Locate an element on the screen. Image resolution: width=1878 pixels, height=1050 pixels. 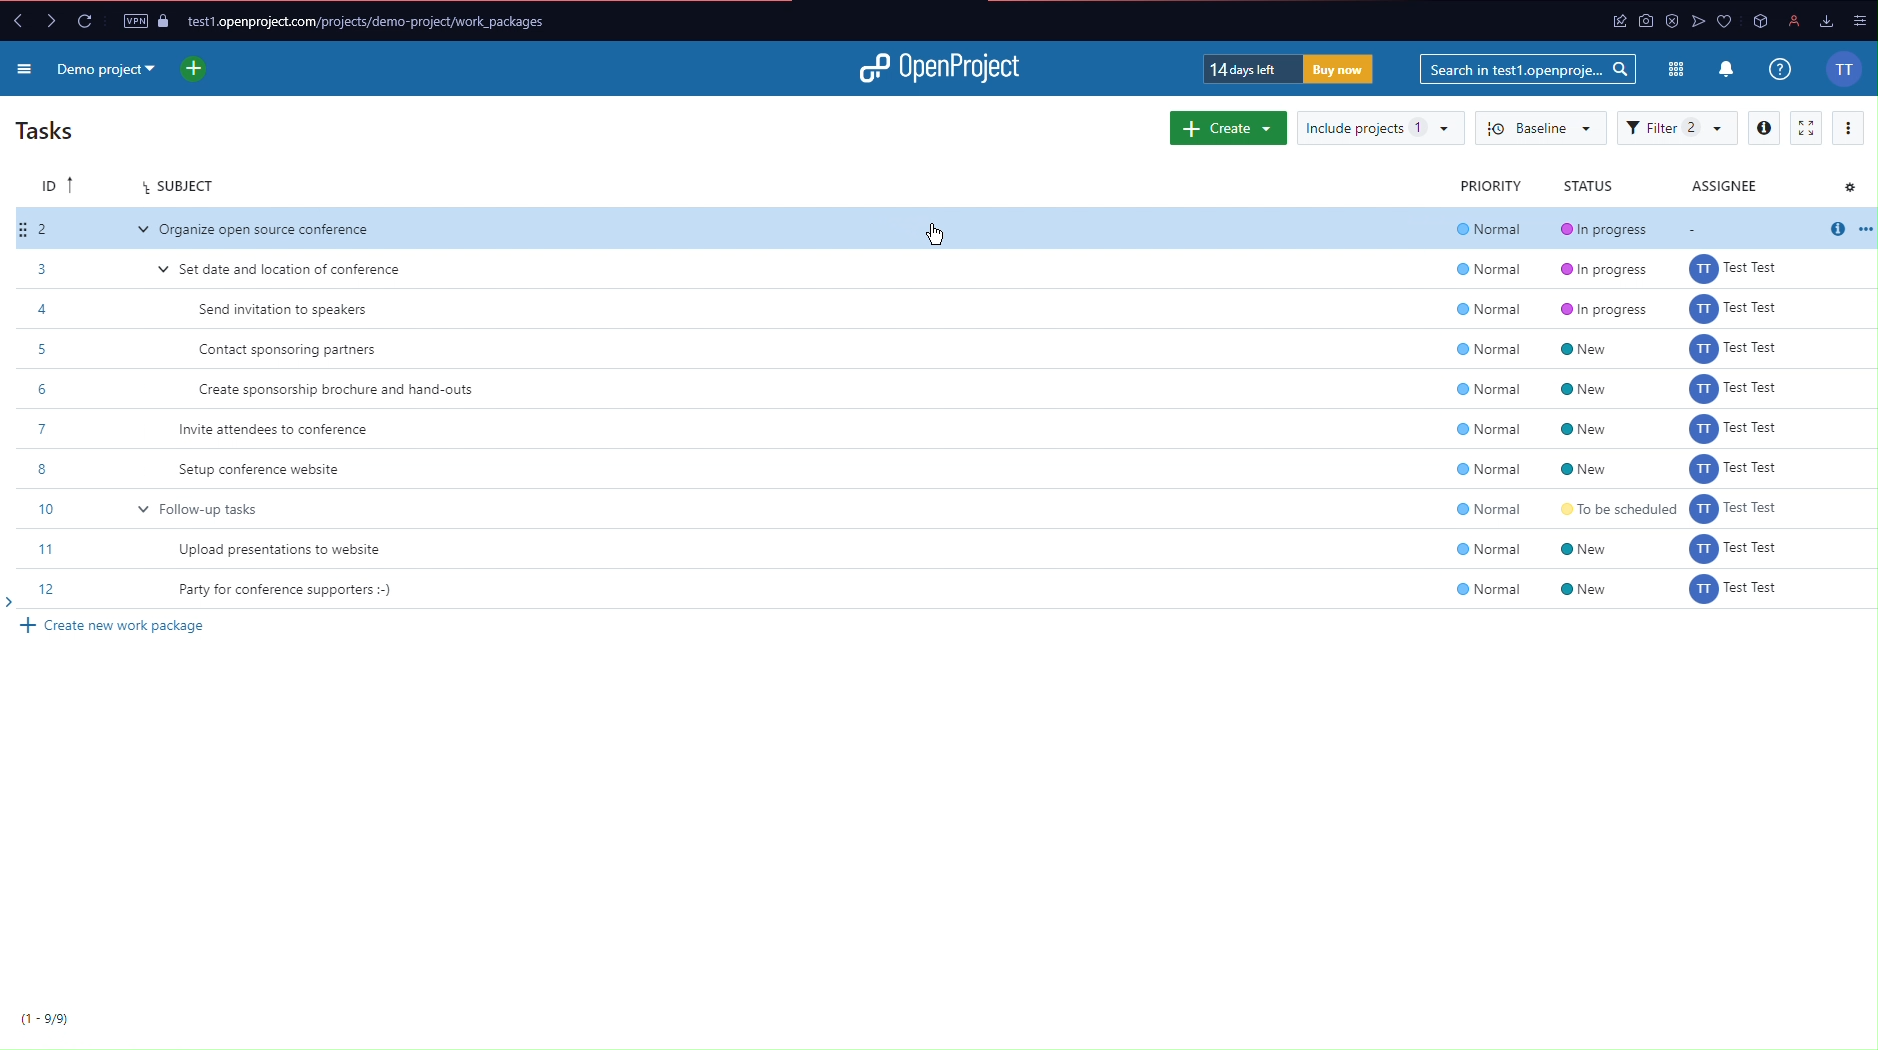
Create is located at coordinates (1226, 129).